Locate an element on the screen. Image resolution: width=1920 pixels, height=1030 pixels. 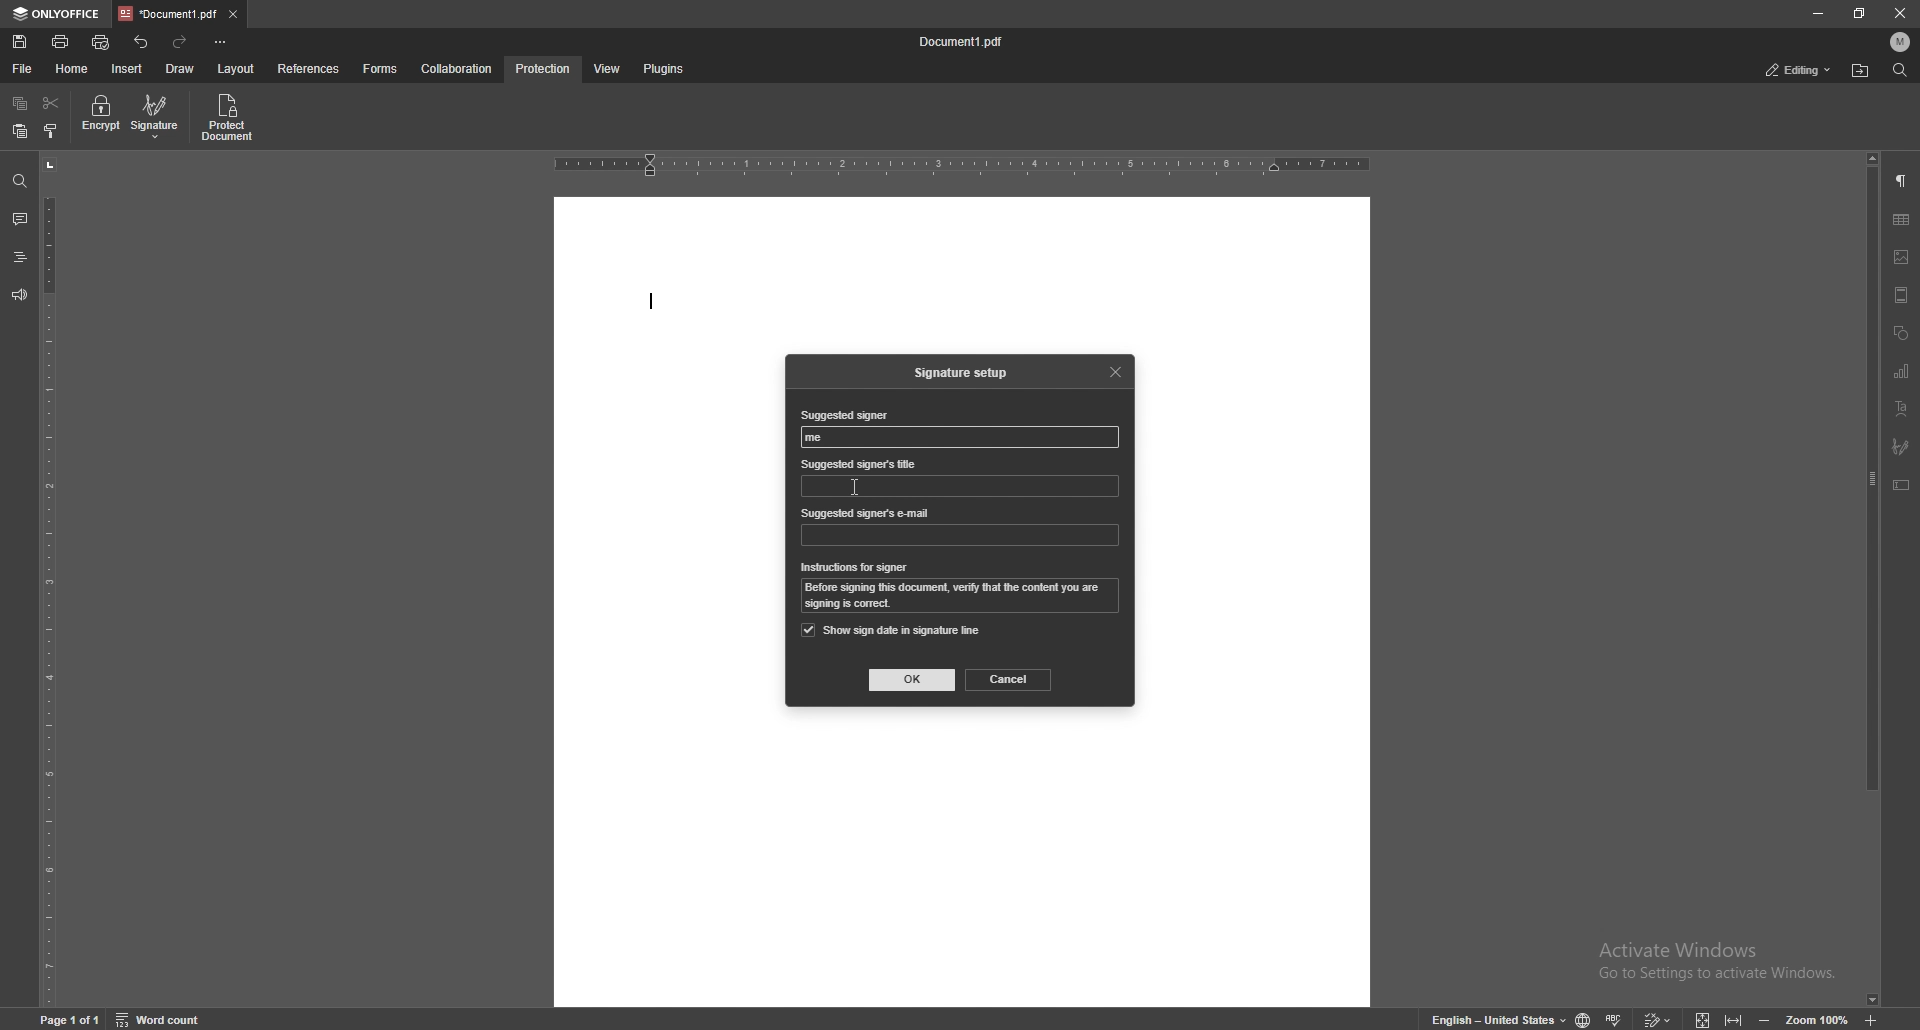
suggested signer is located at coordinates (821, 438).